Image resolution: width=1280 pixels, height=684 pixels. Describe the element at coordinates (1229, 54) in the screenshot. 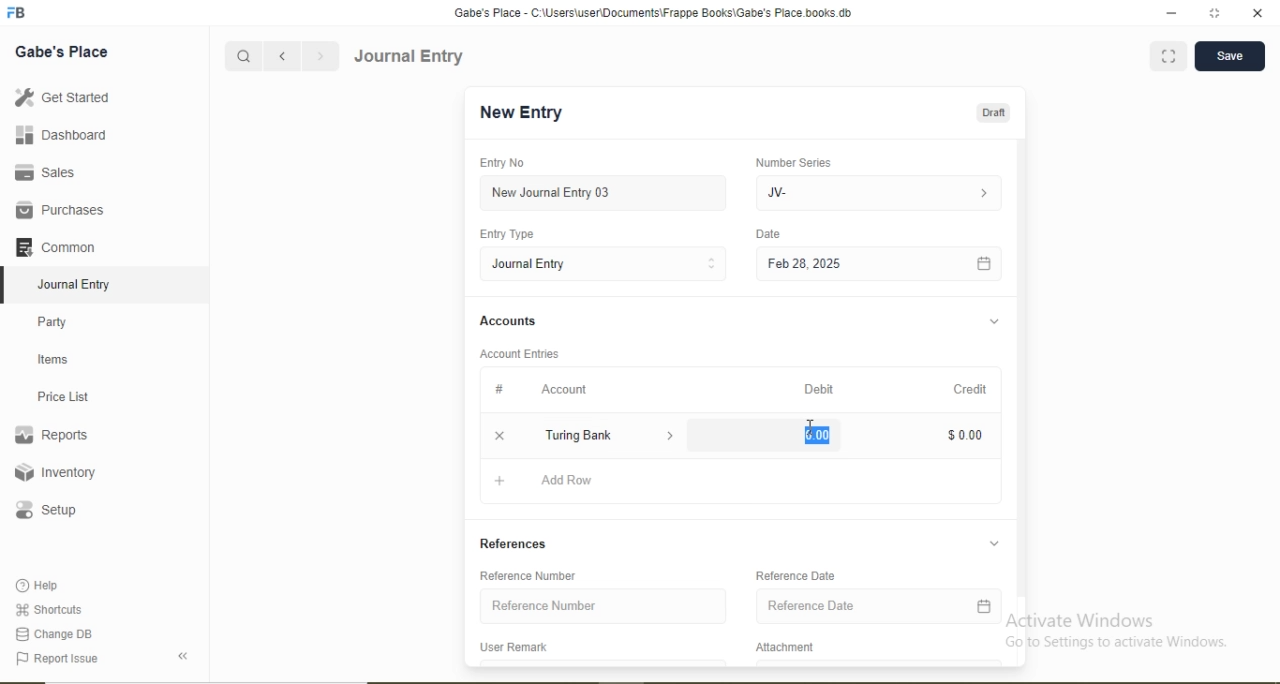

I see `Save` at that location.